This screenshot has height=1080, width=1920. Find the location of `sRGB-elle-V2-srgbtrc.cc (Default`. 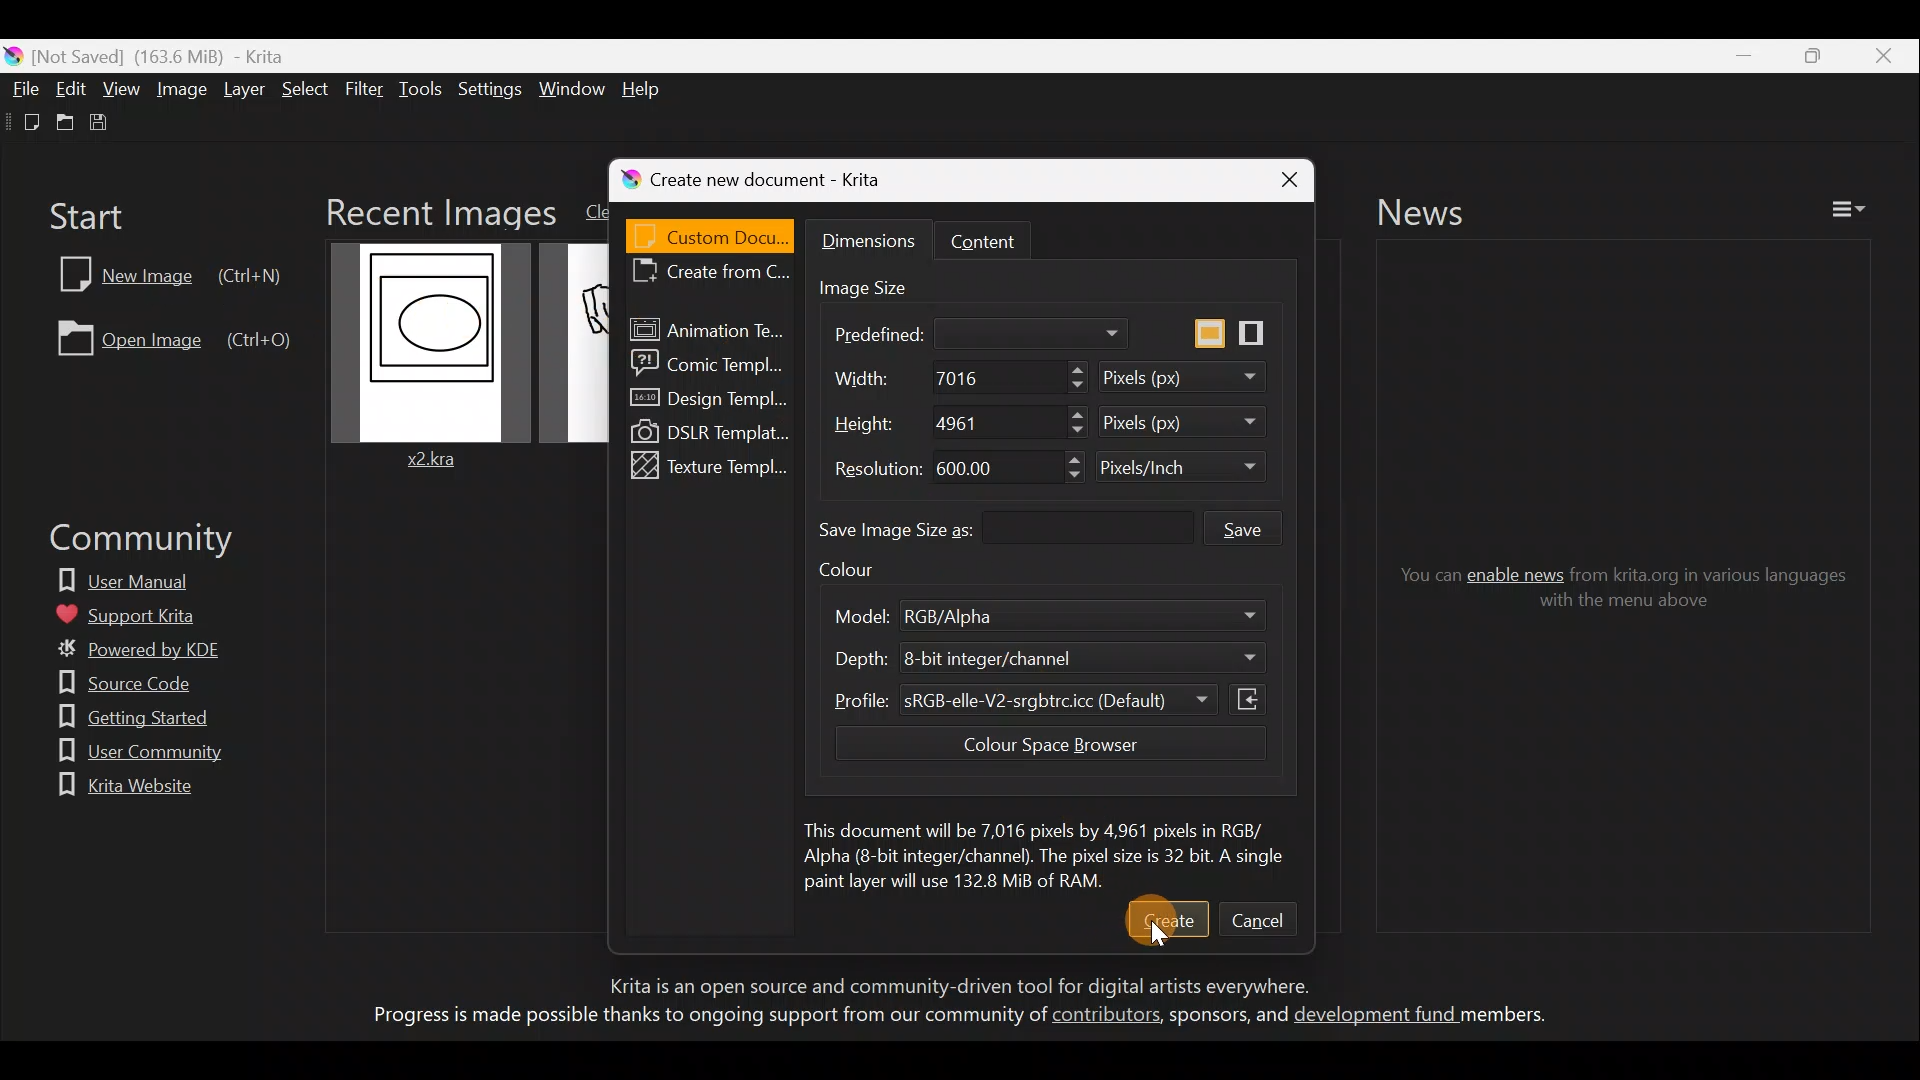

sRGB-elle-V2-srgbtrc.cc (Default is located at coordinates (1027, 703).